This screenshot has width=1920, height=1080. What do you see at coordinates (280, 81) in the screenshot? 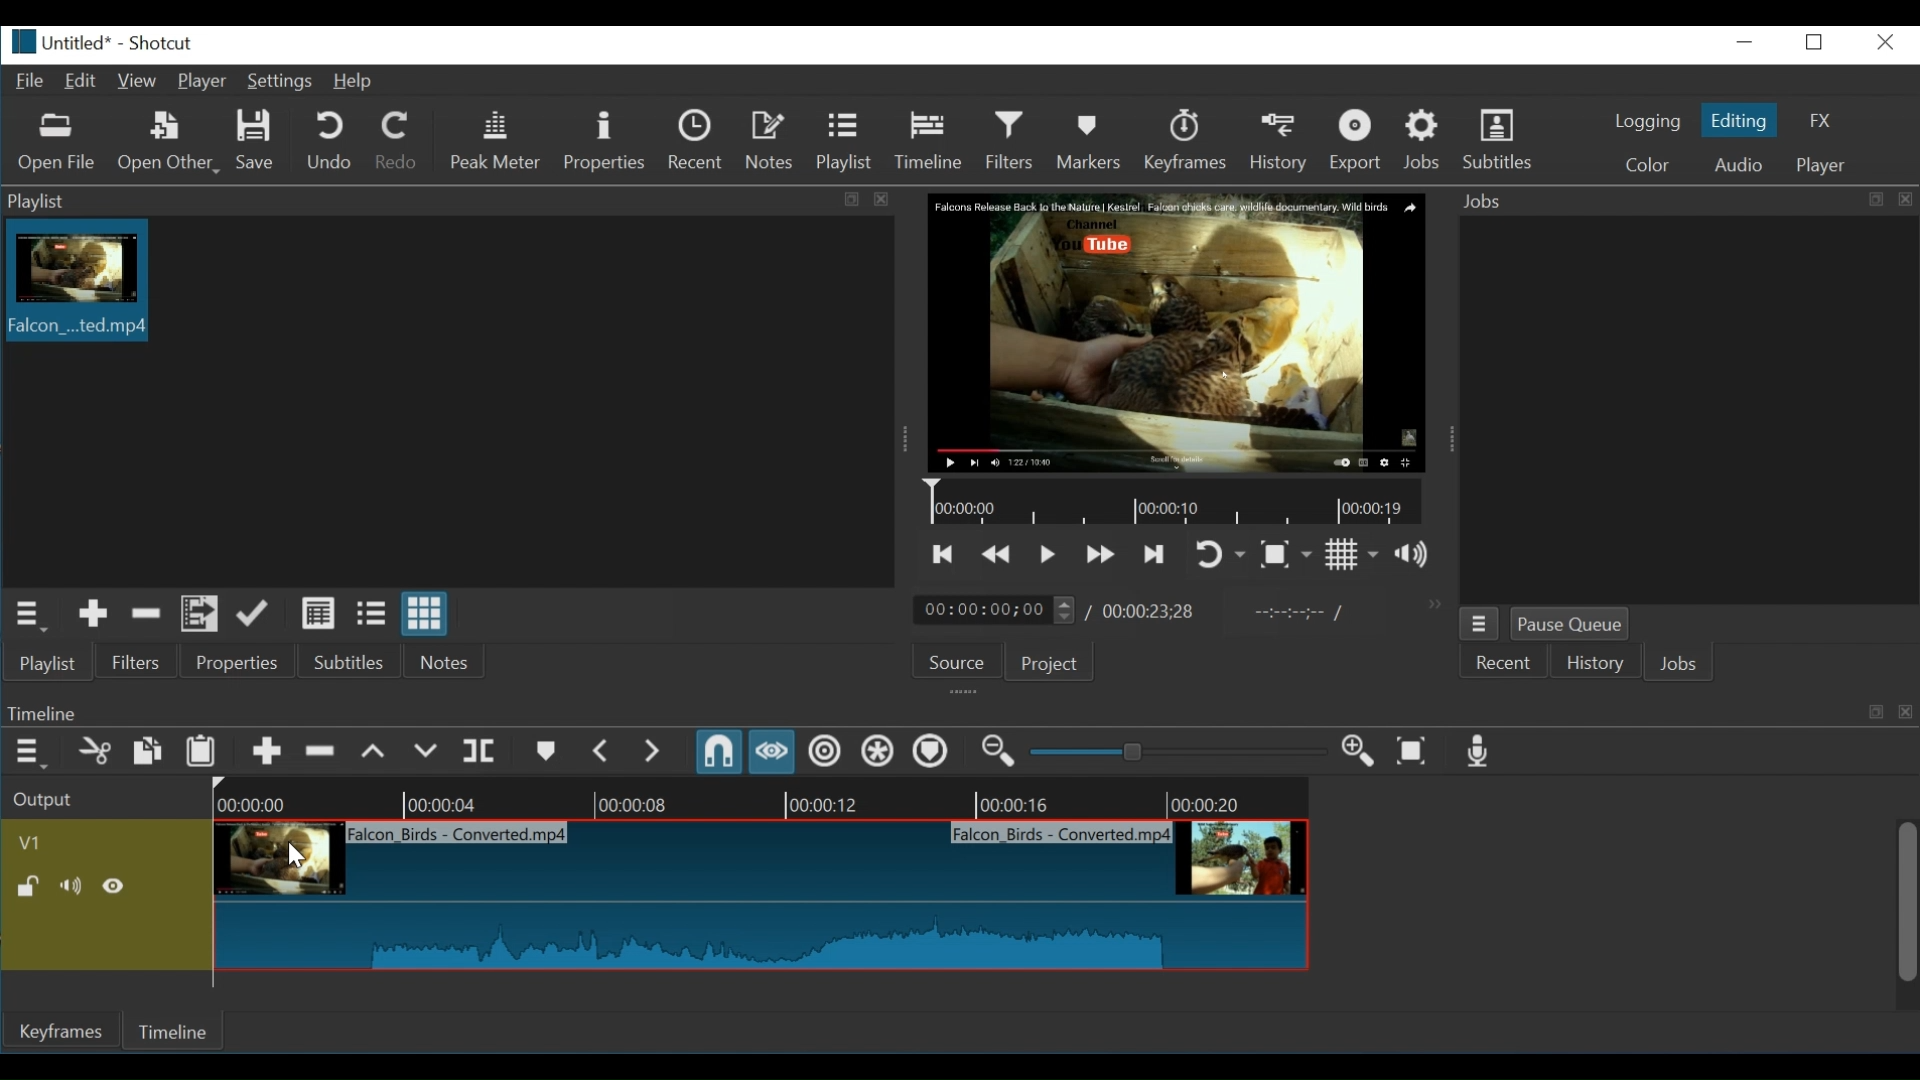
I see `Settings` at bounding box center [280, 81].